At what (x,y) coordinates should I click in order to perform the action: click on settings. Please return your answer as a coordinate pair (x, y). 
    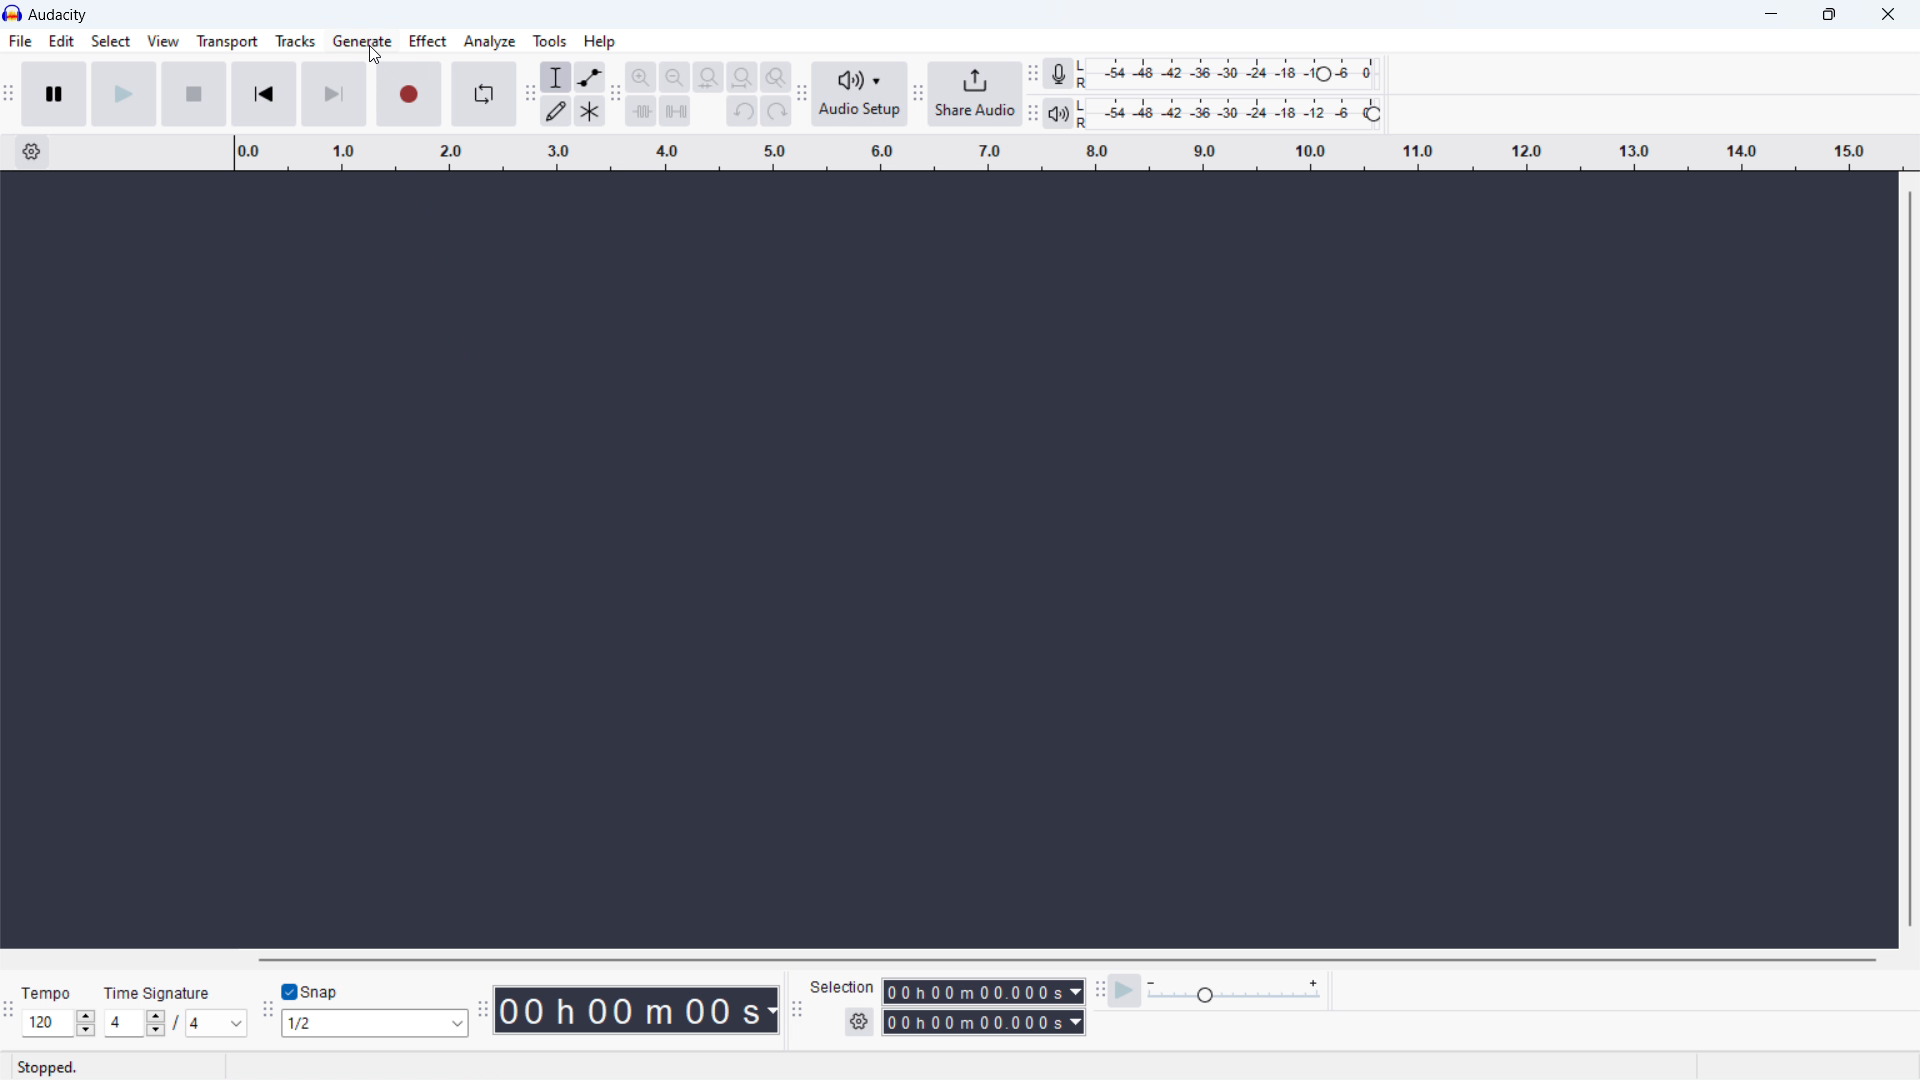
    Looking at the image, I should click on (859, 1023).